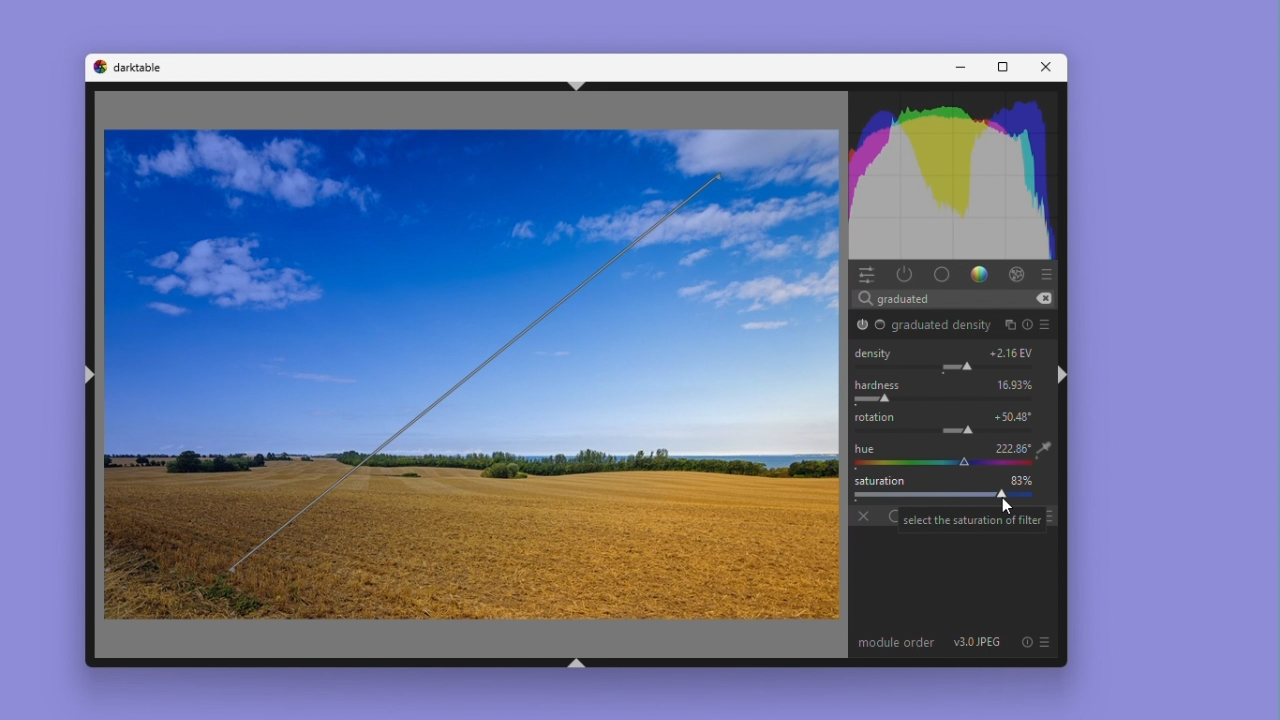 Image resolution: width=1280 pixels, height=720 pixels. What do you see at coordinates (93, 378) in the screenshot?
I see `shift+ctrl+l` at bounding box center [93, 378].